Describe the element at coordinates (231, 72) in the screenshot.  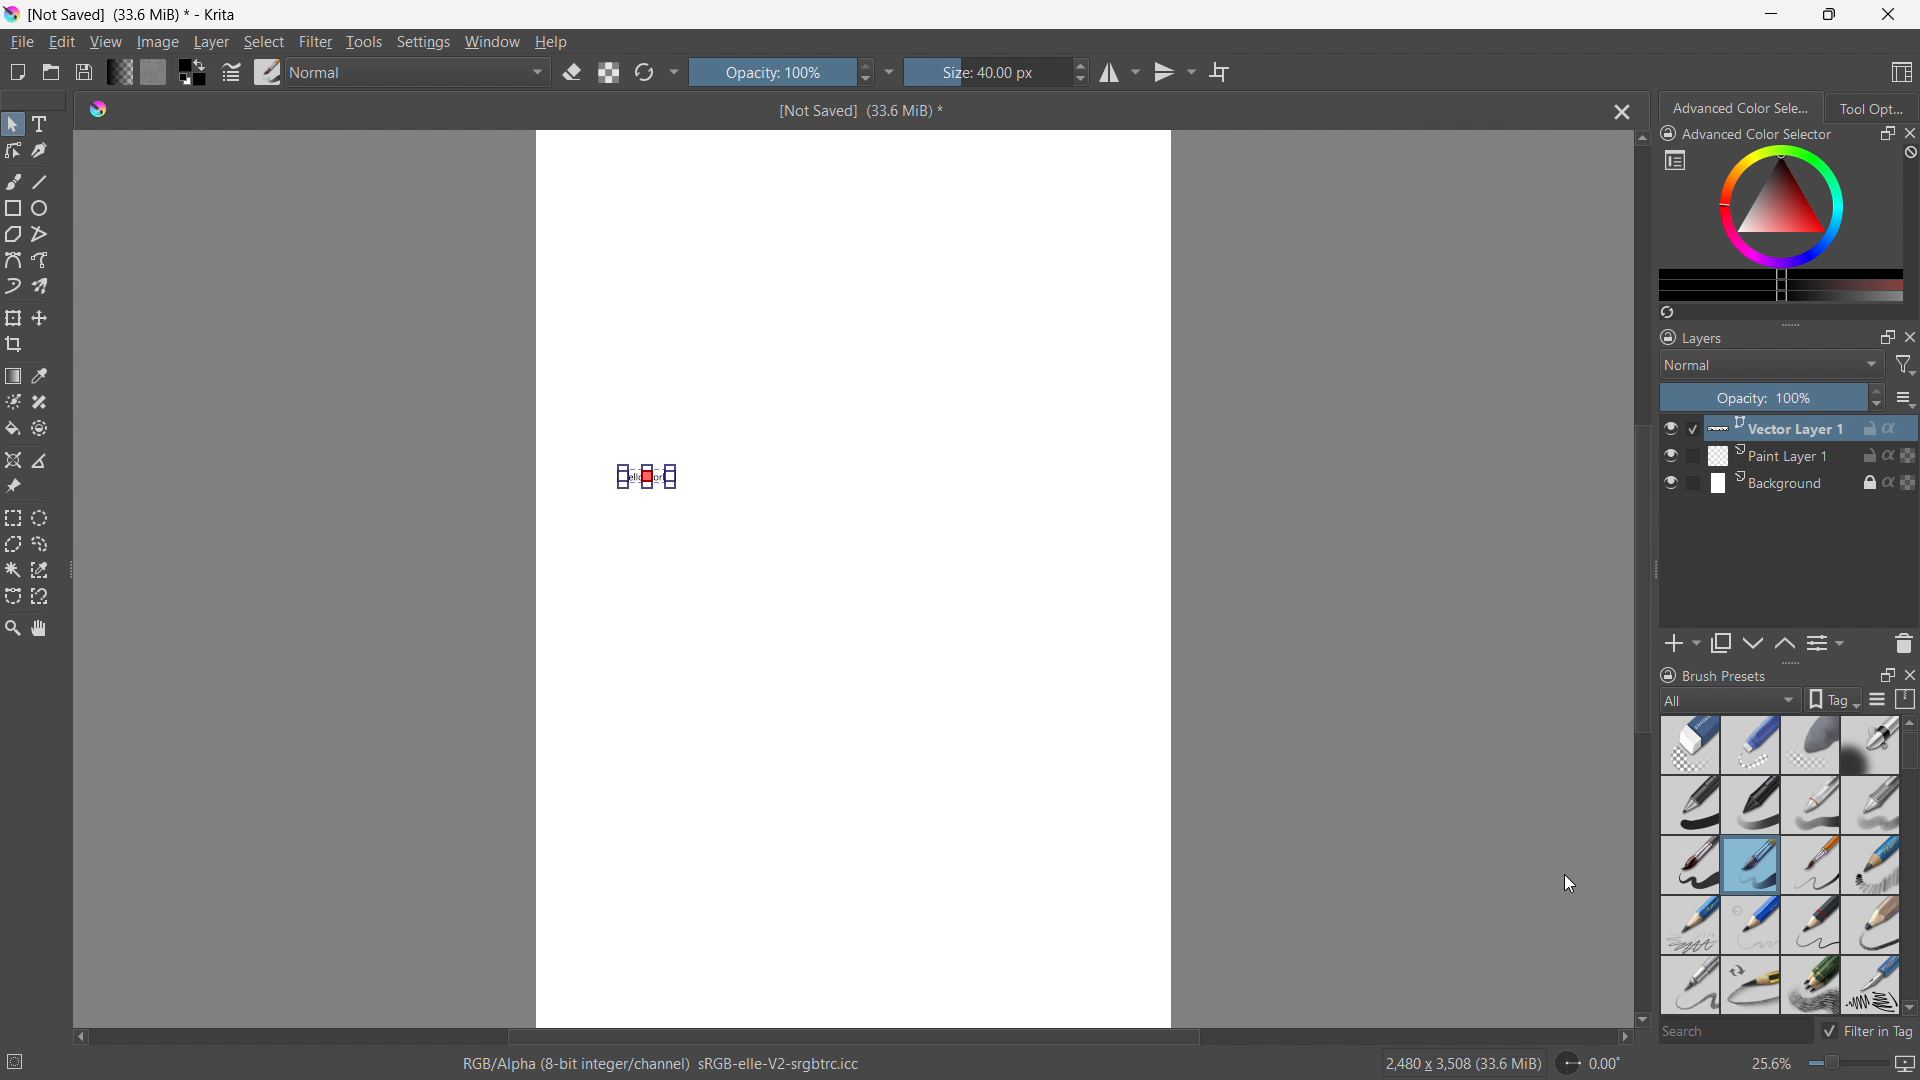
I see `edit brush settings` at that location.